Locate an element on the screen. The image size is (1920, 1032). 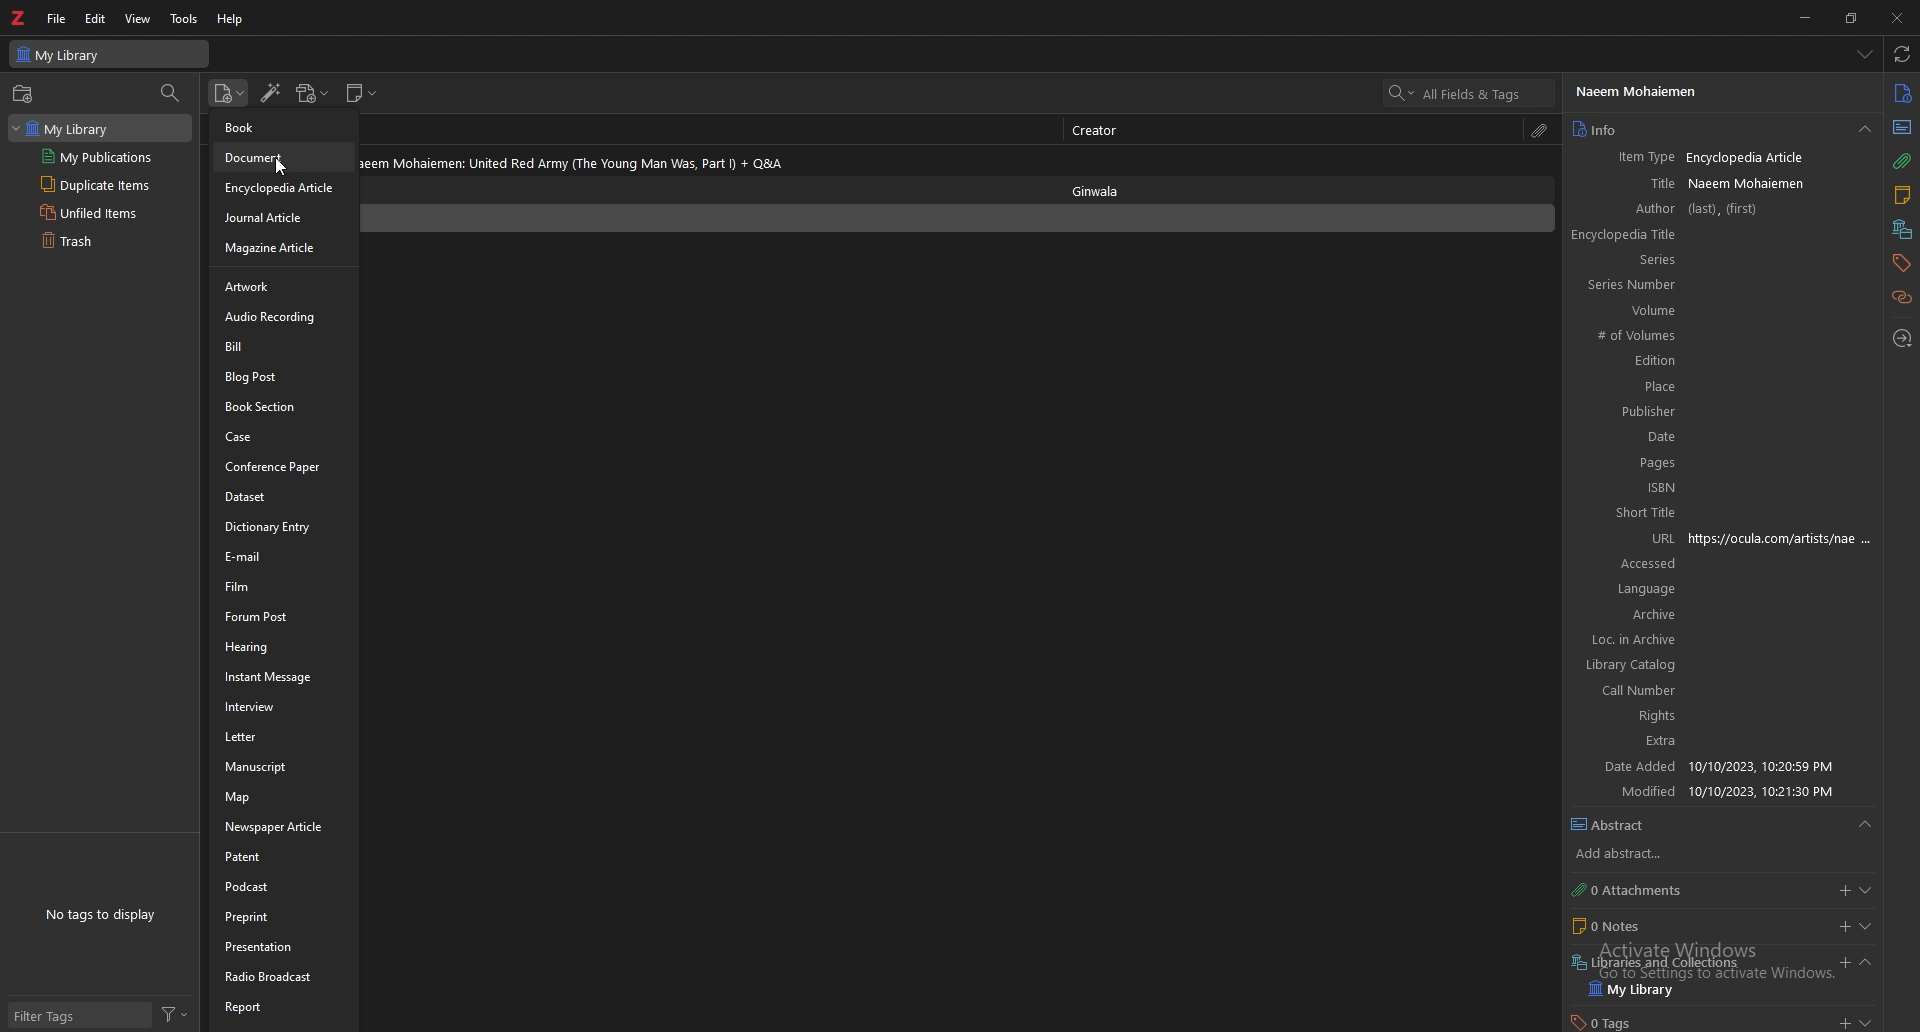
author is located at coordinates (1625, 209).